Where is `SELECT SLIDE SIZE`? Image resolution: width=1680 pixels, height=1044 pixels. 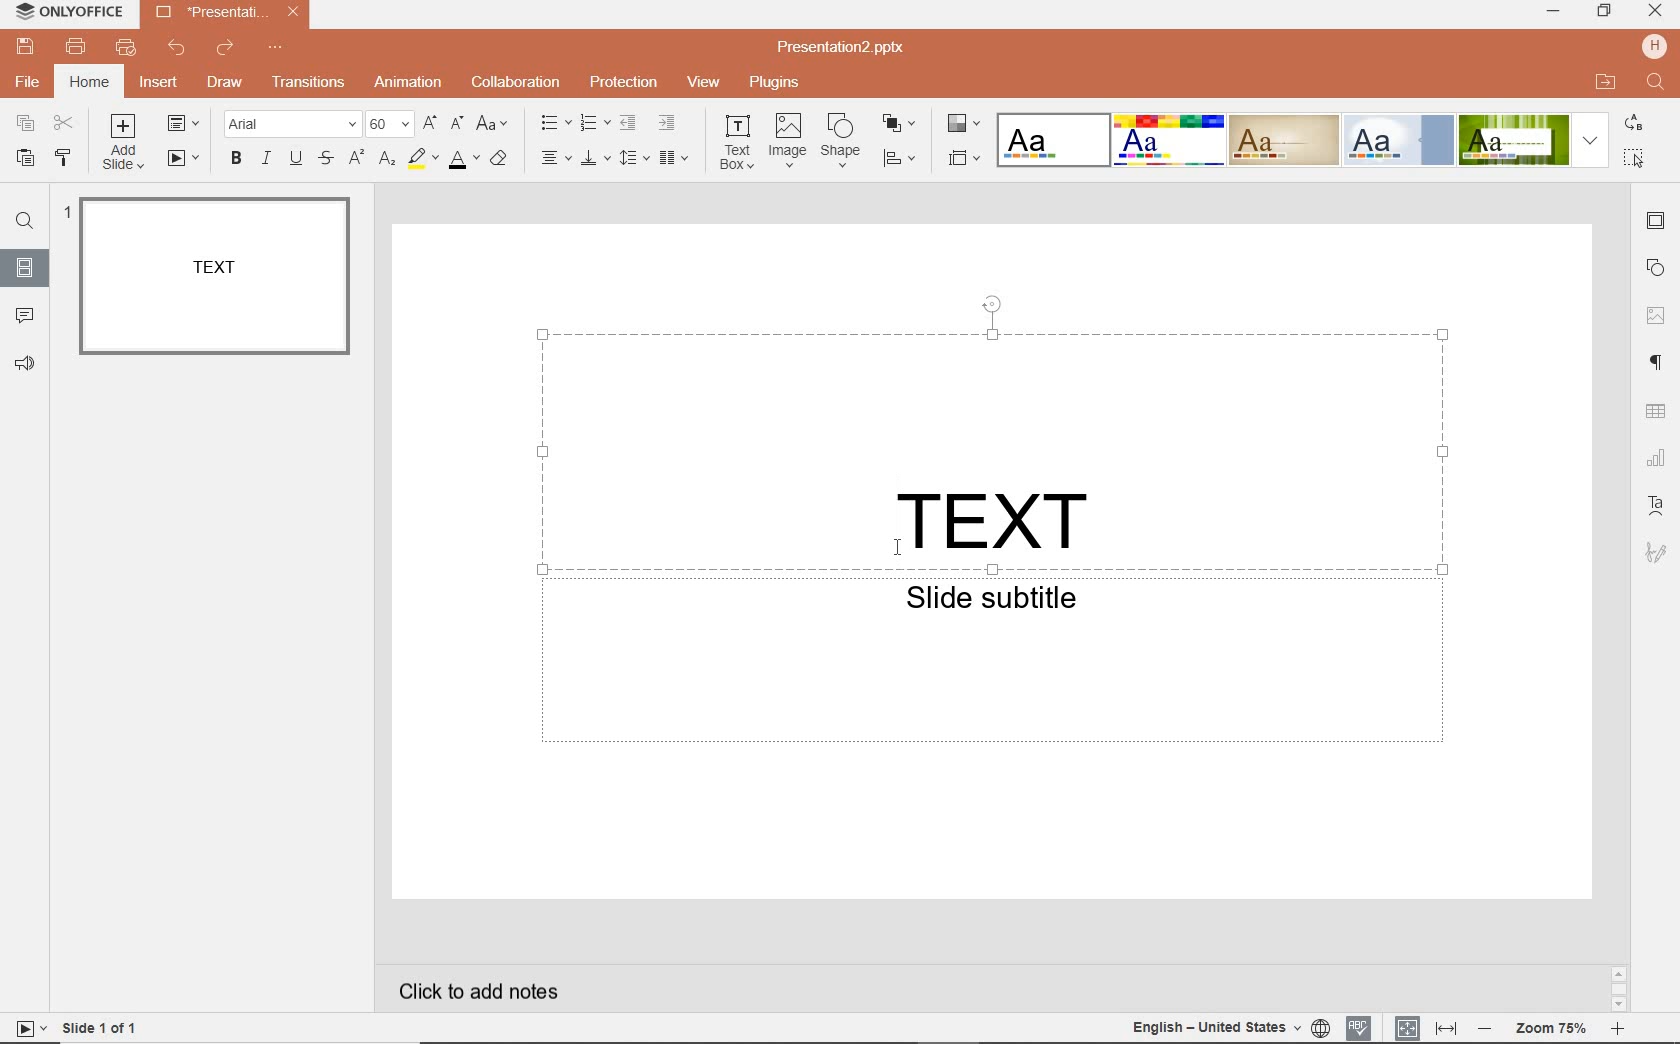
SELECT SLIDE SIZE is located at coordinates (965, 158).